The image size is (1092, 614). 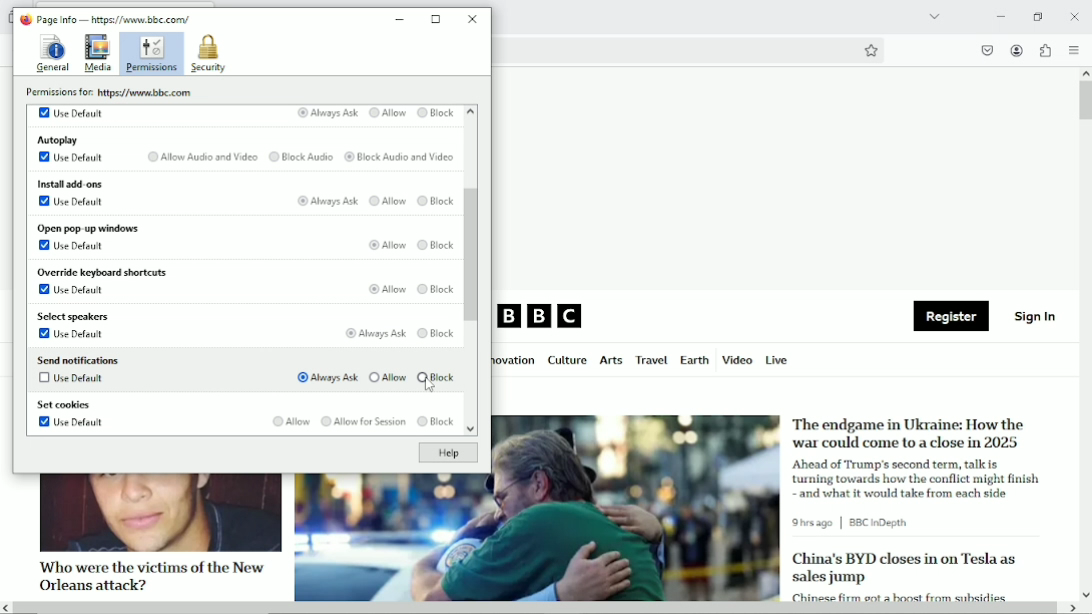 I want to click on Use default, so click(x=73, y=201).